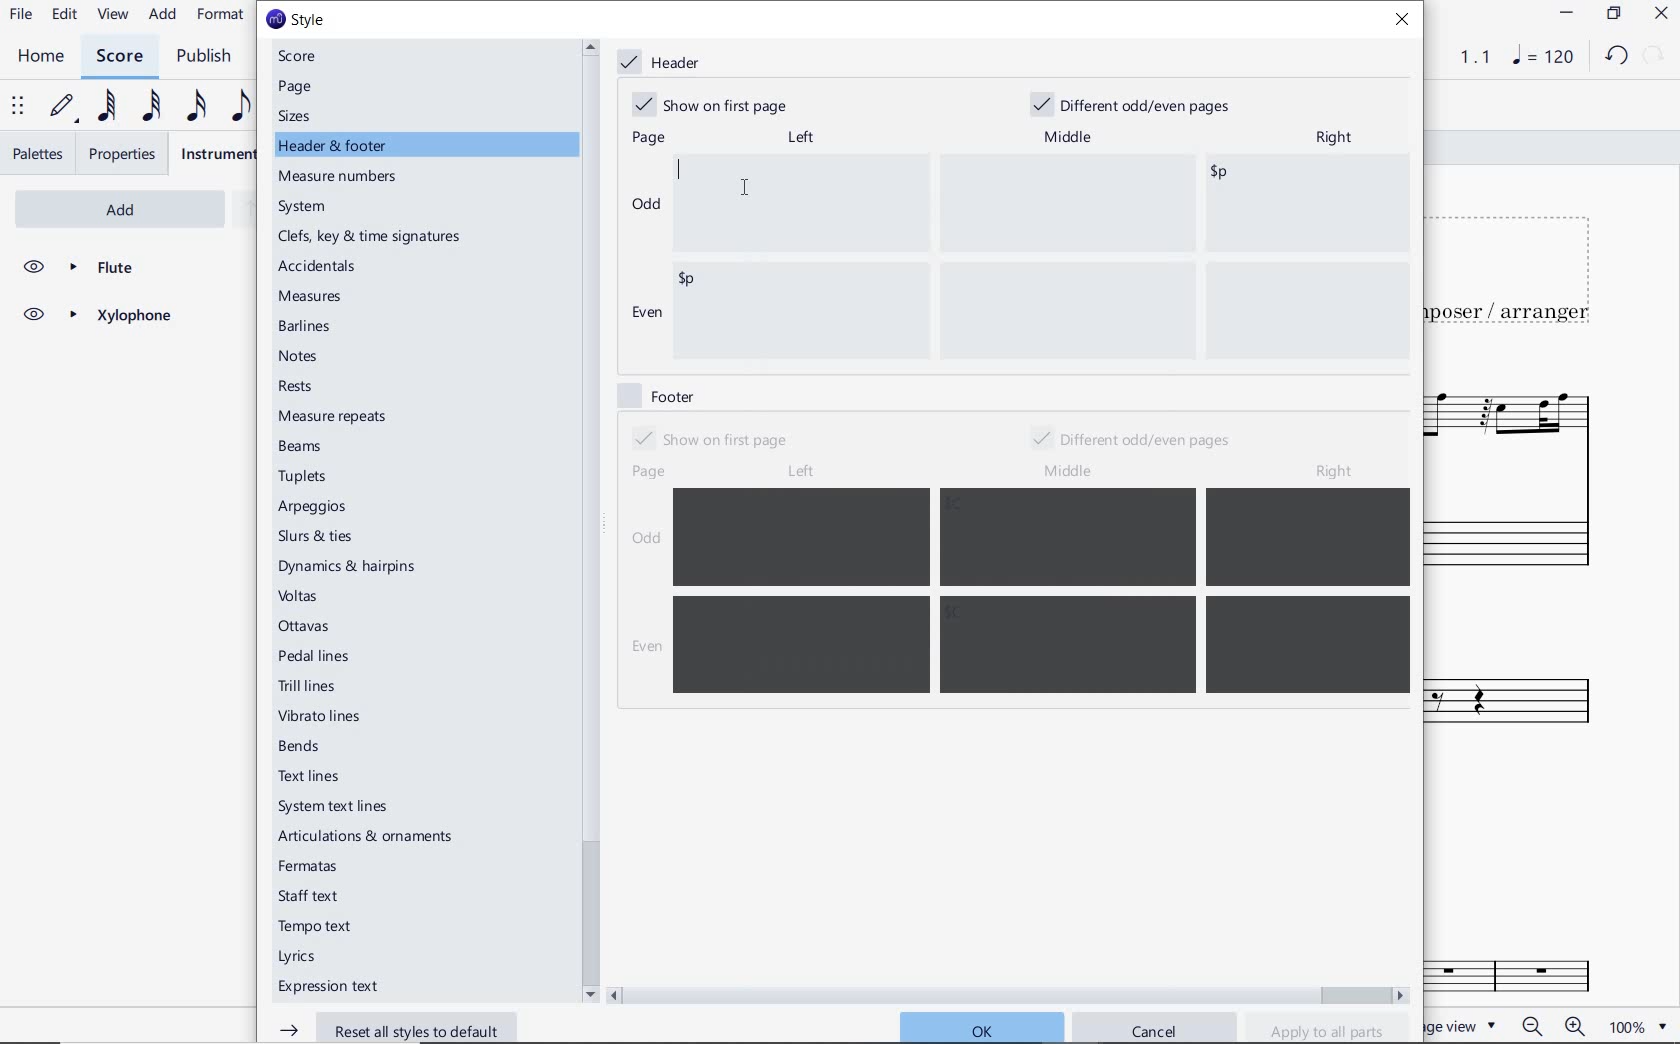 The width and height of the screenshot is (1680, 1044). What do you see at coordinates (1058, 257) in the screenshot?
I see `enter data` at bounding box center [1058, 257].